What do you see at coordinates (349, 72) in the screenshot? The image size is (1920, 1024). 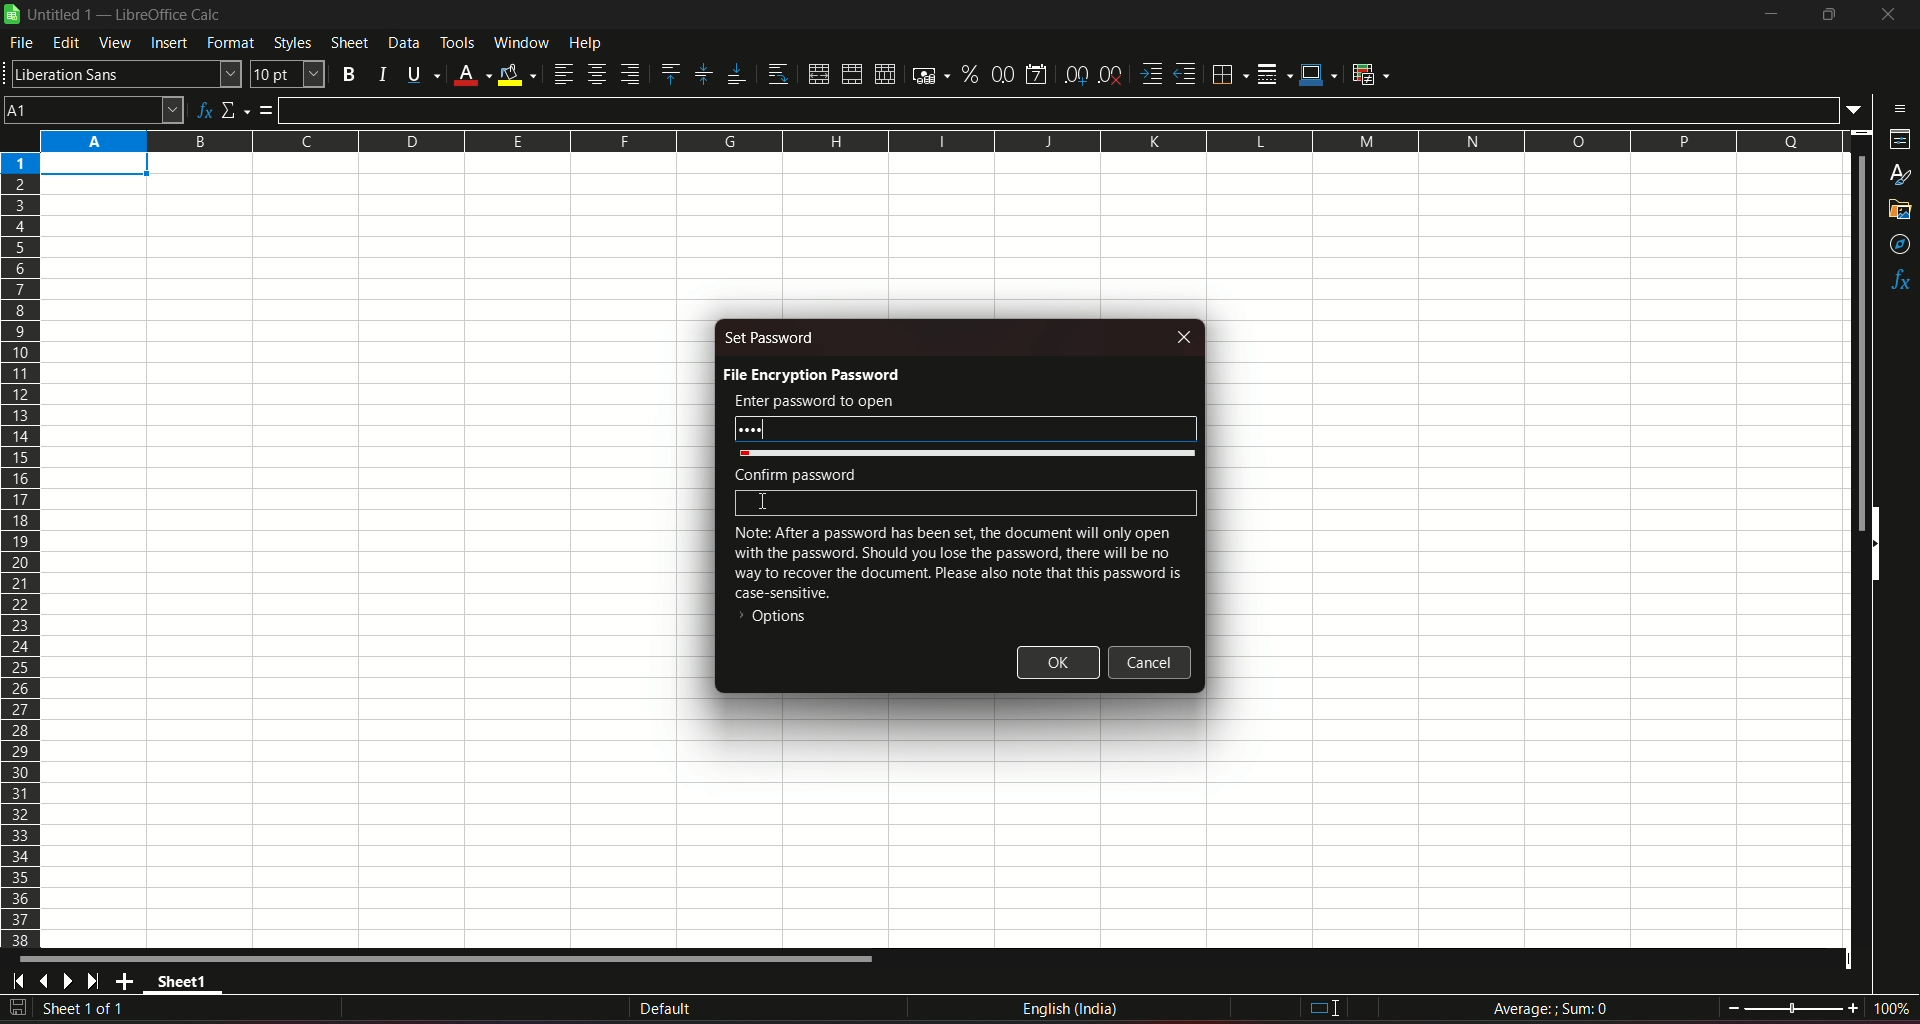 I see `bold` at bounding box center [349, 72].